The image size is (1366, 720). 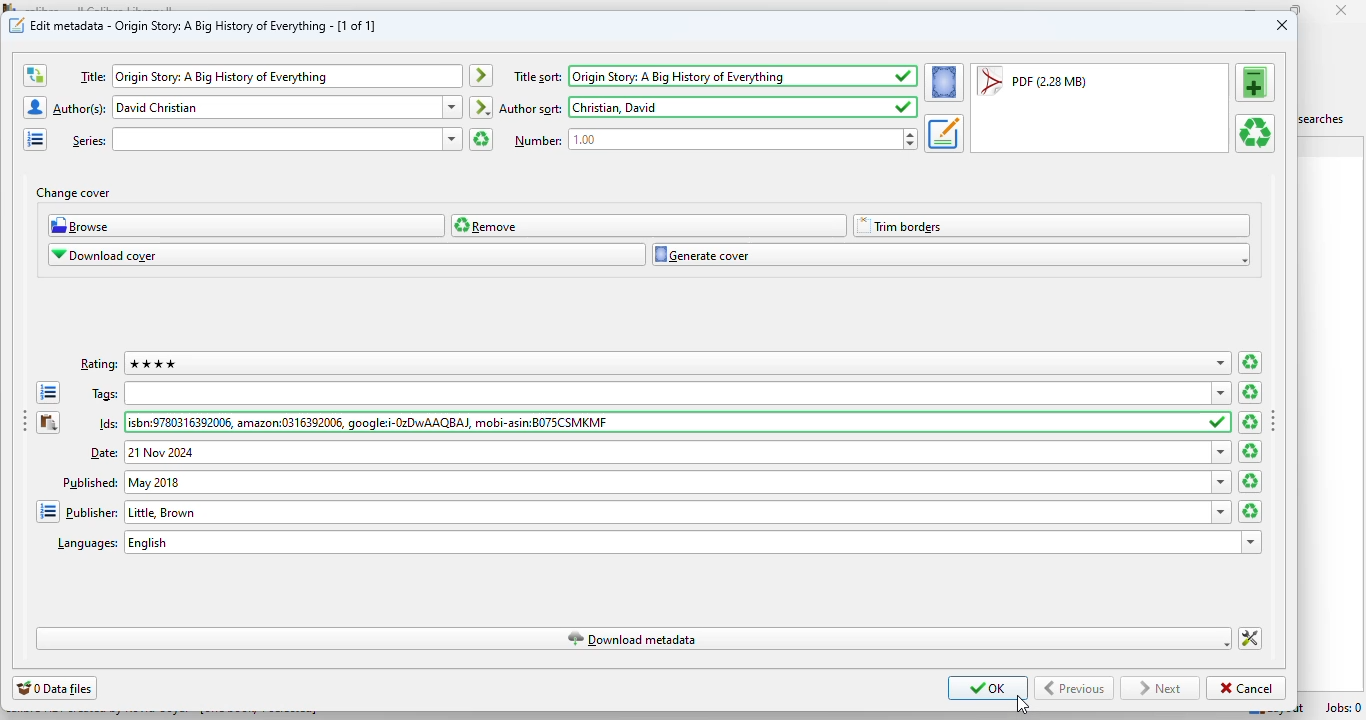 What do you see at coordinates (1221, 394) in the screenshot?
I see `dropdown` at bounding box center [1221, 394].